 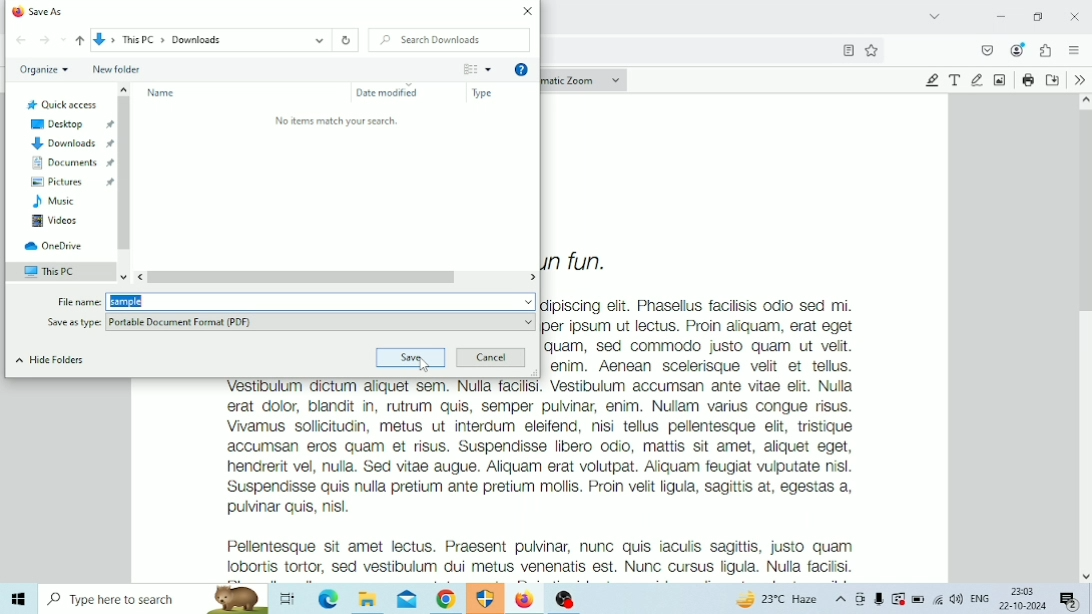 What do you see at coordinates (898, 599) in the screenshot?
I see `Warning` at bounding box center [898, 599].